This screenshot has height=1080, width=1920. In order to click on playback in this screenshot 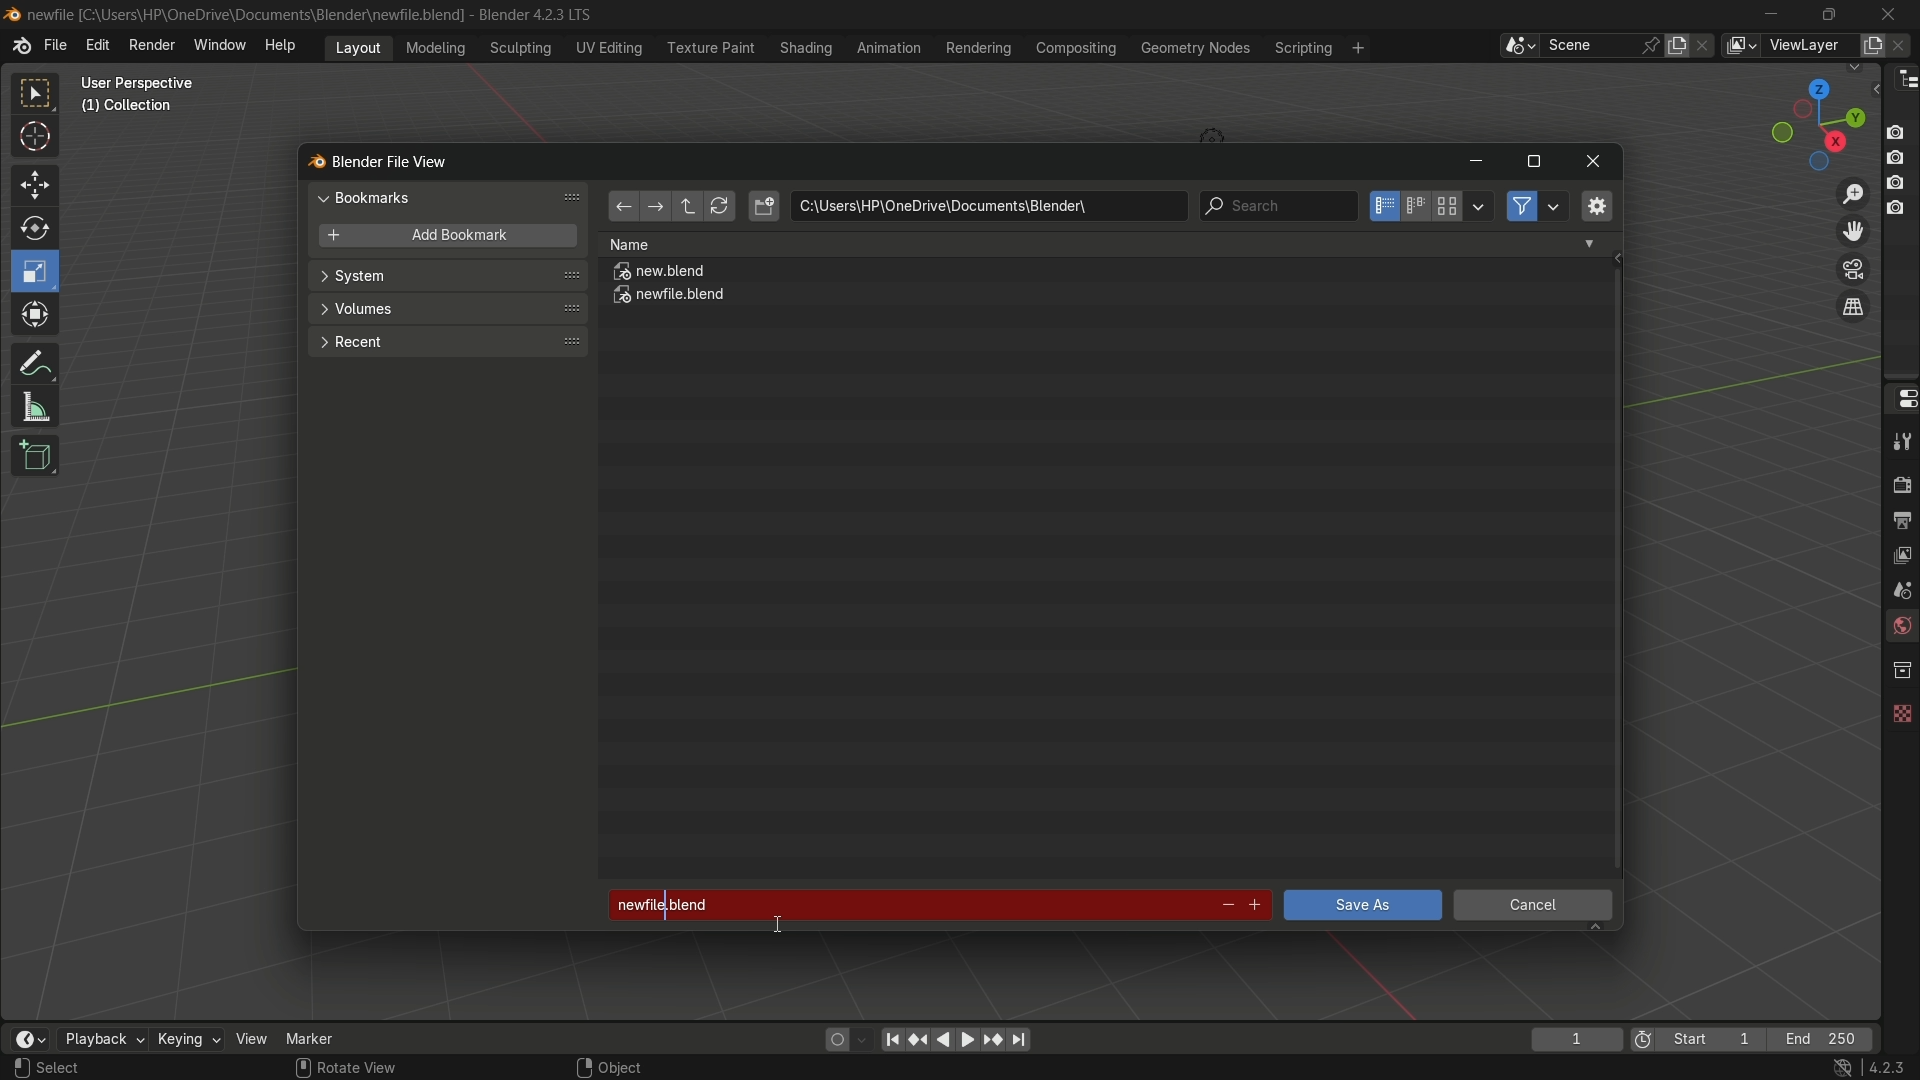, I will do `click(101, 1039)`.